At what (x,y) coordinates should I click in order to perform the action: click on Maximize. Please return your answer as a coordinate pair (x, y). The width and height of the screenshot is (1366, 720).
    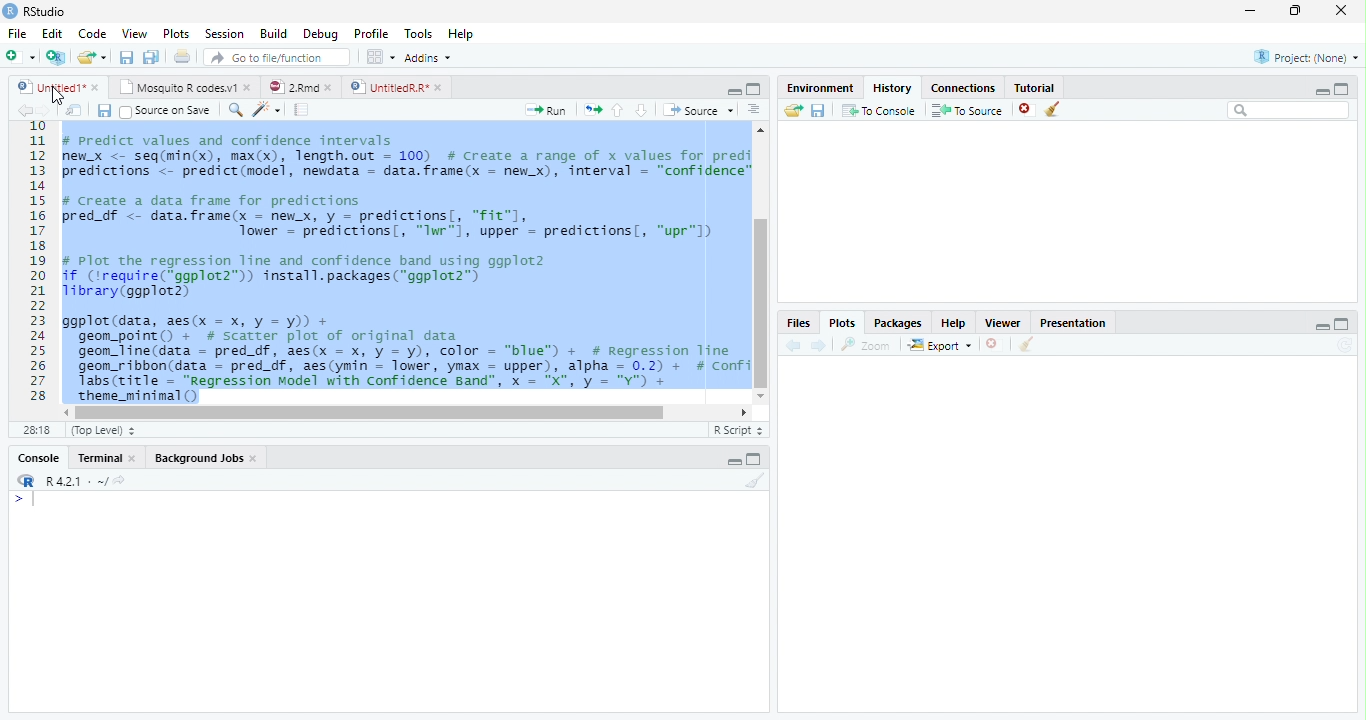
    Looking at the image, I should click on (1344, 88).